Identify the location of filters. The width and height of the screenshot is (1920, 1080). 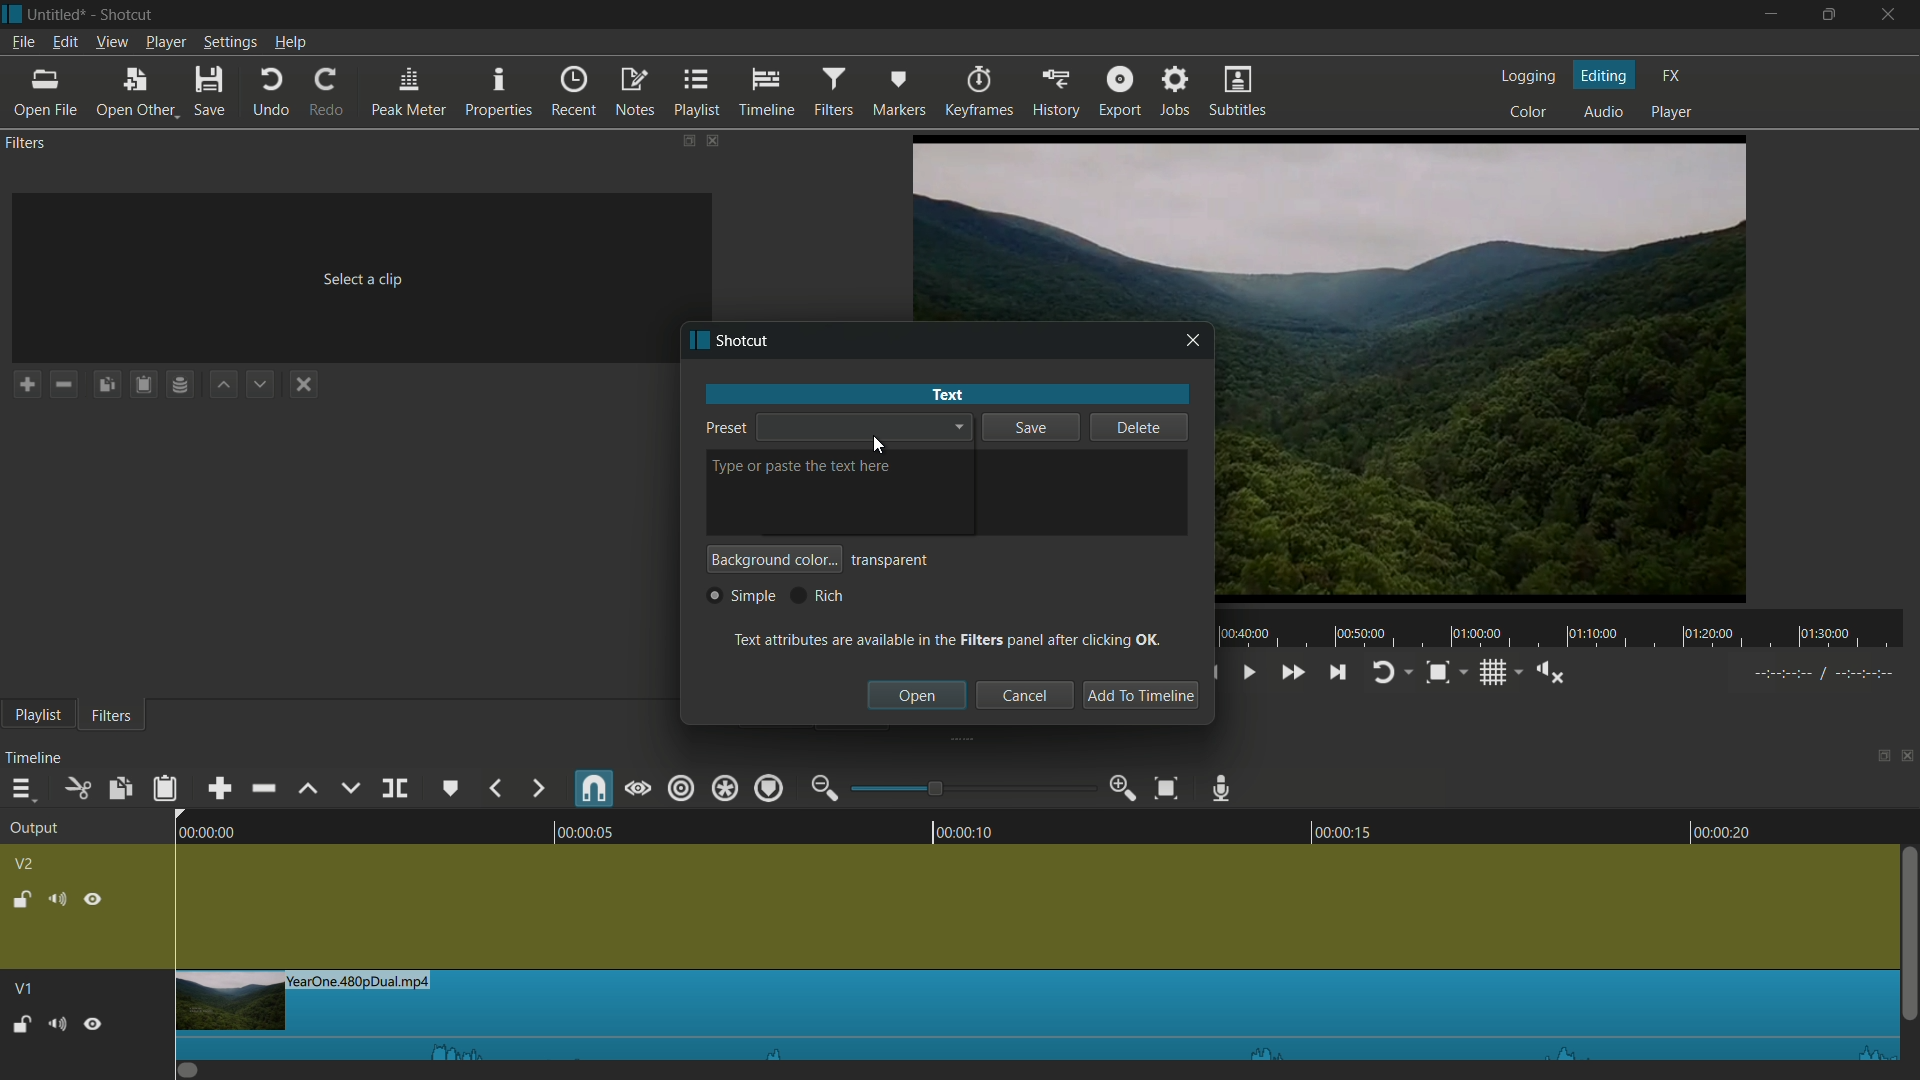
(116, 715).